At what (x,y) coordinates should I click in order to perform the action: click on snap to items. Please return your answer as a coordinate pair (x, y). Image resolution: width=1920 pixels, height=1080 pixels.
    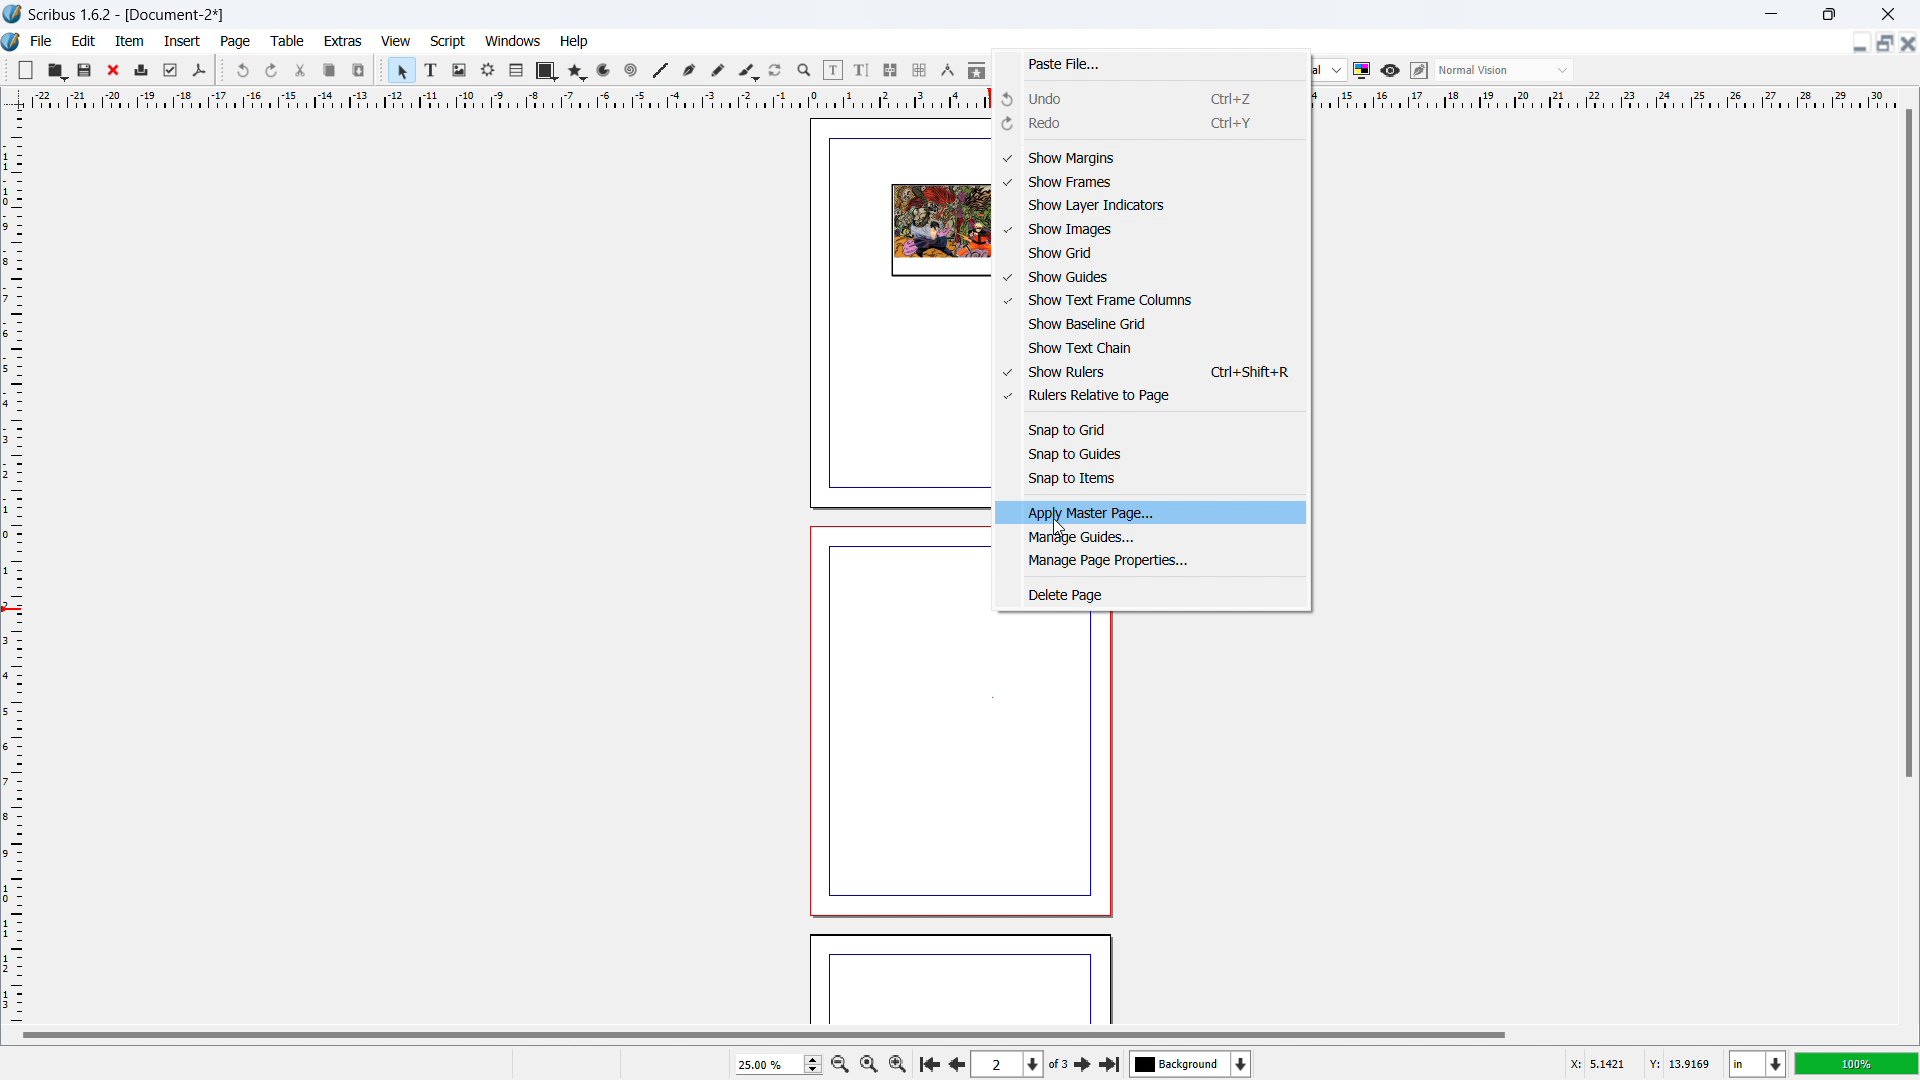
    Looking at the image, I should click on (1151, 479).